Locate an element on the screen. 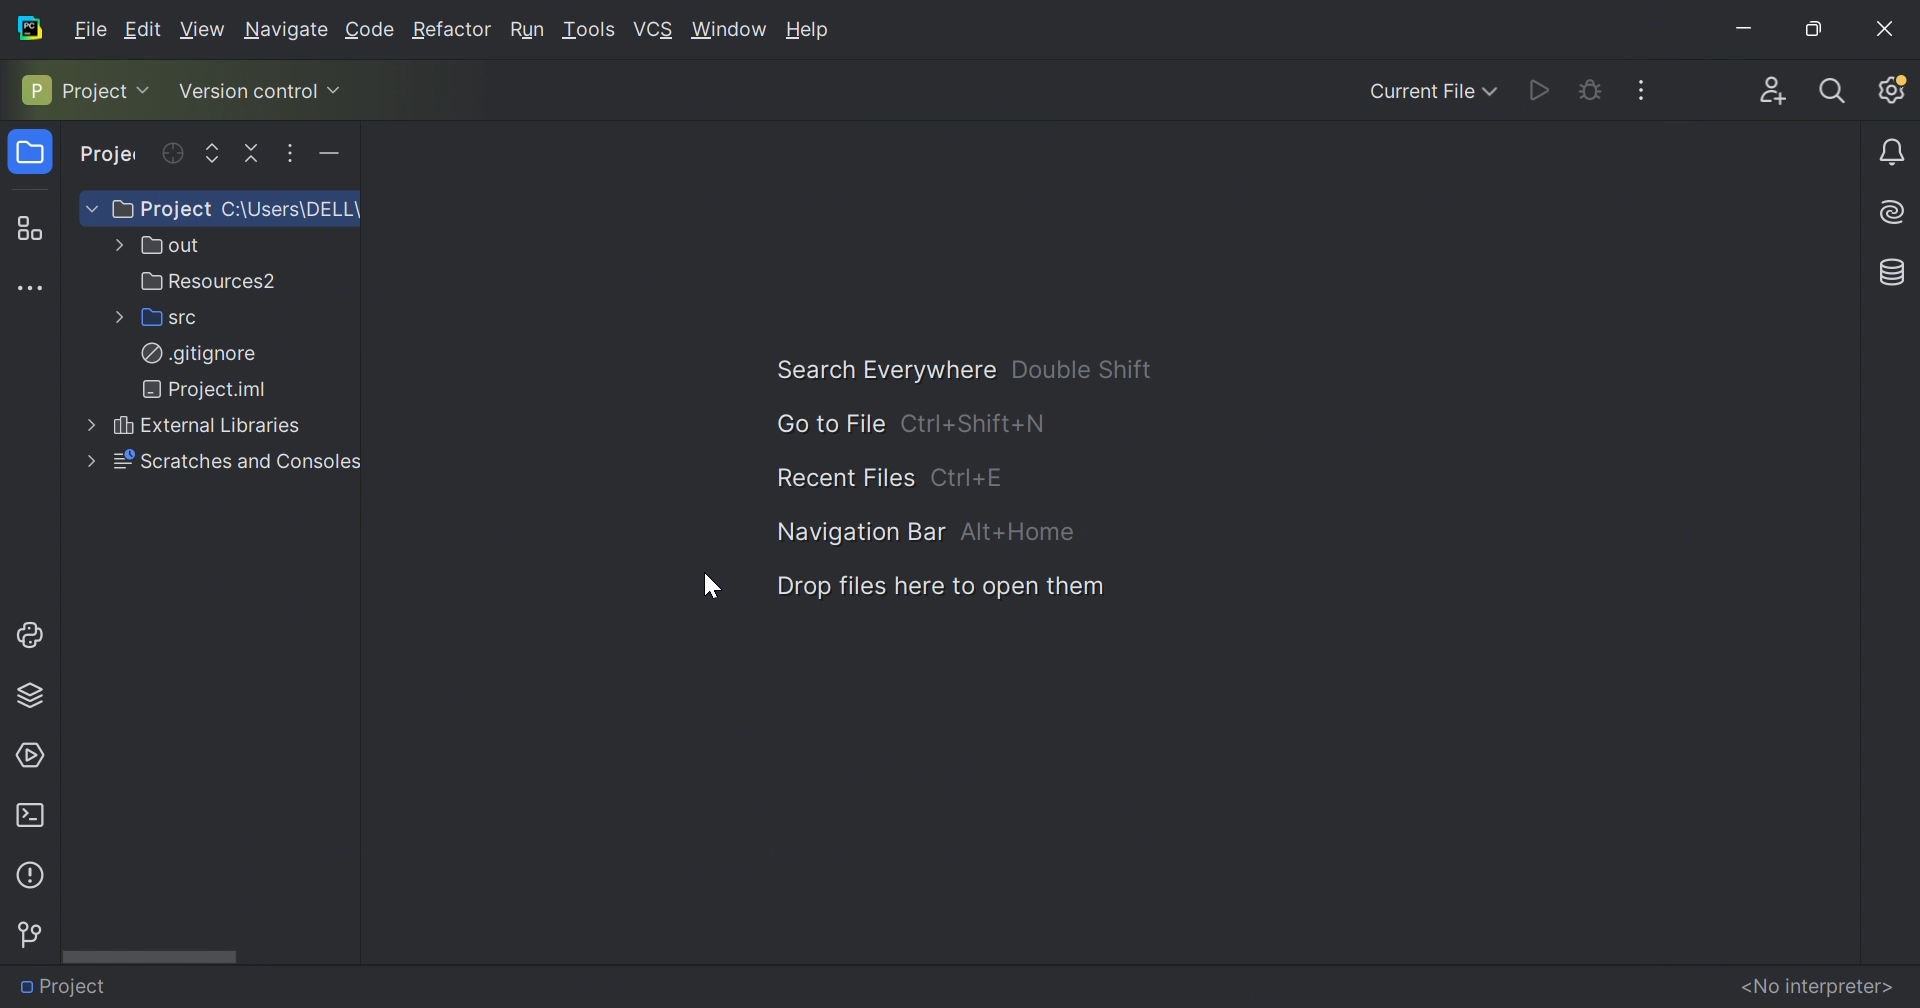 This screenshot has width=1920, height=1008. .gitignore is located at coordinates (197, 354).